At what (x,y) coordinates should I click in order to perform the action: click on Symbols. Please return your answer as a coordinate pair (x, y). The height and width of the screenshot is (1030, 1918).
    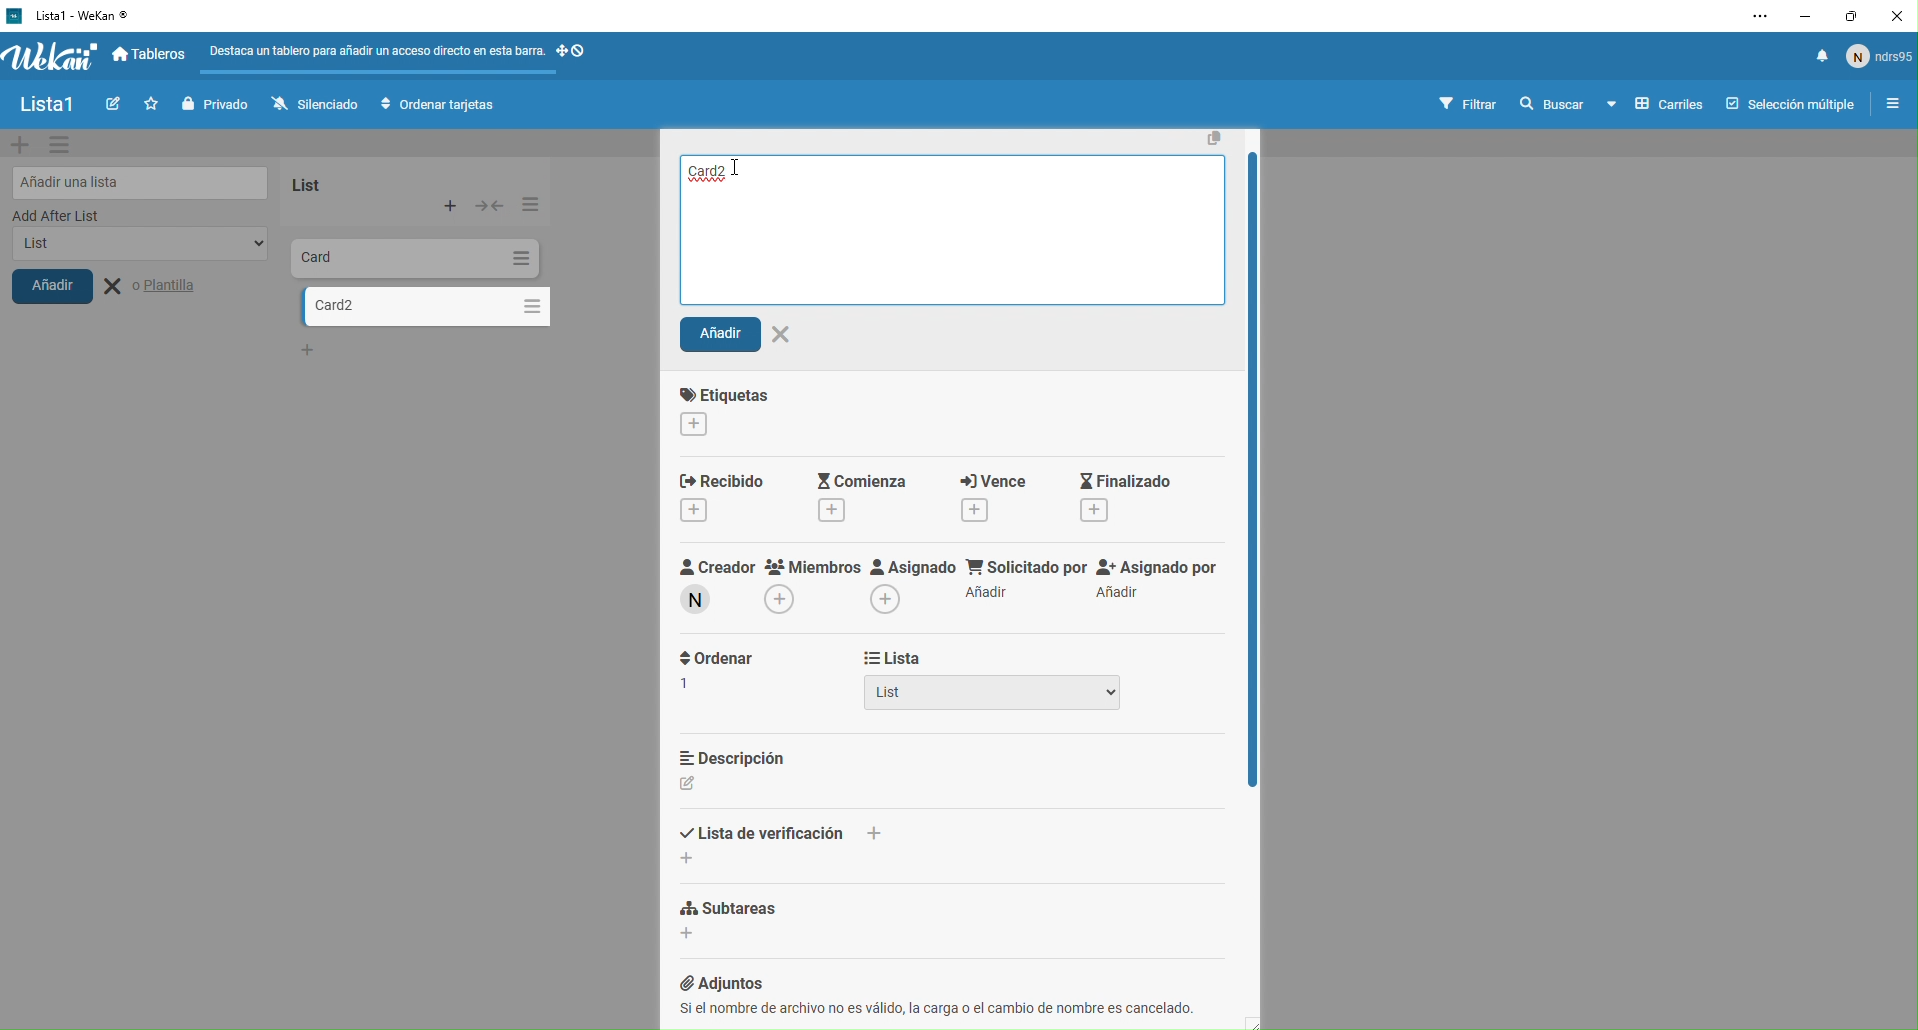
    Looking at the image, I should click on (589, 51).